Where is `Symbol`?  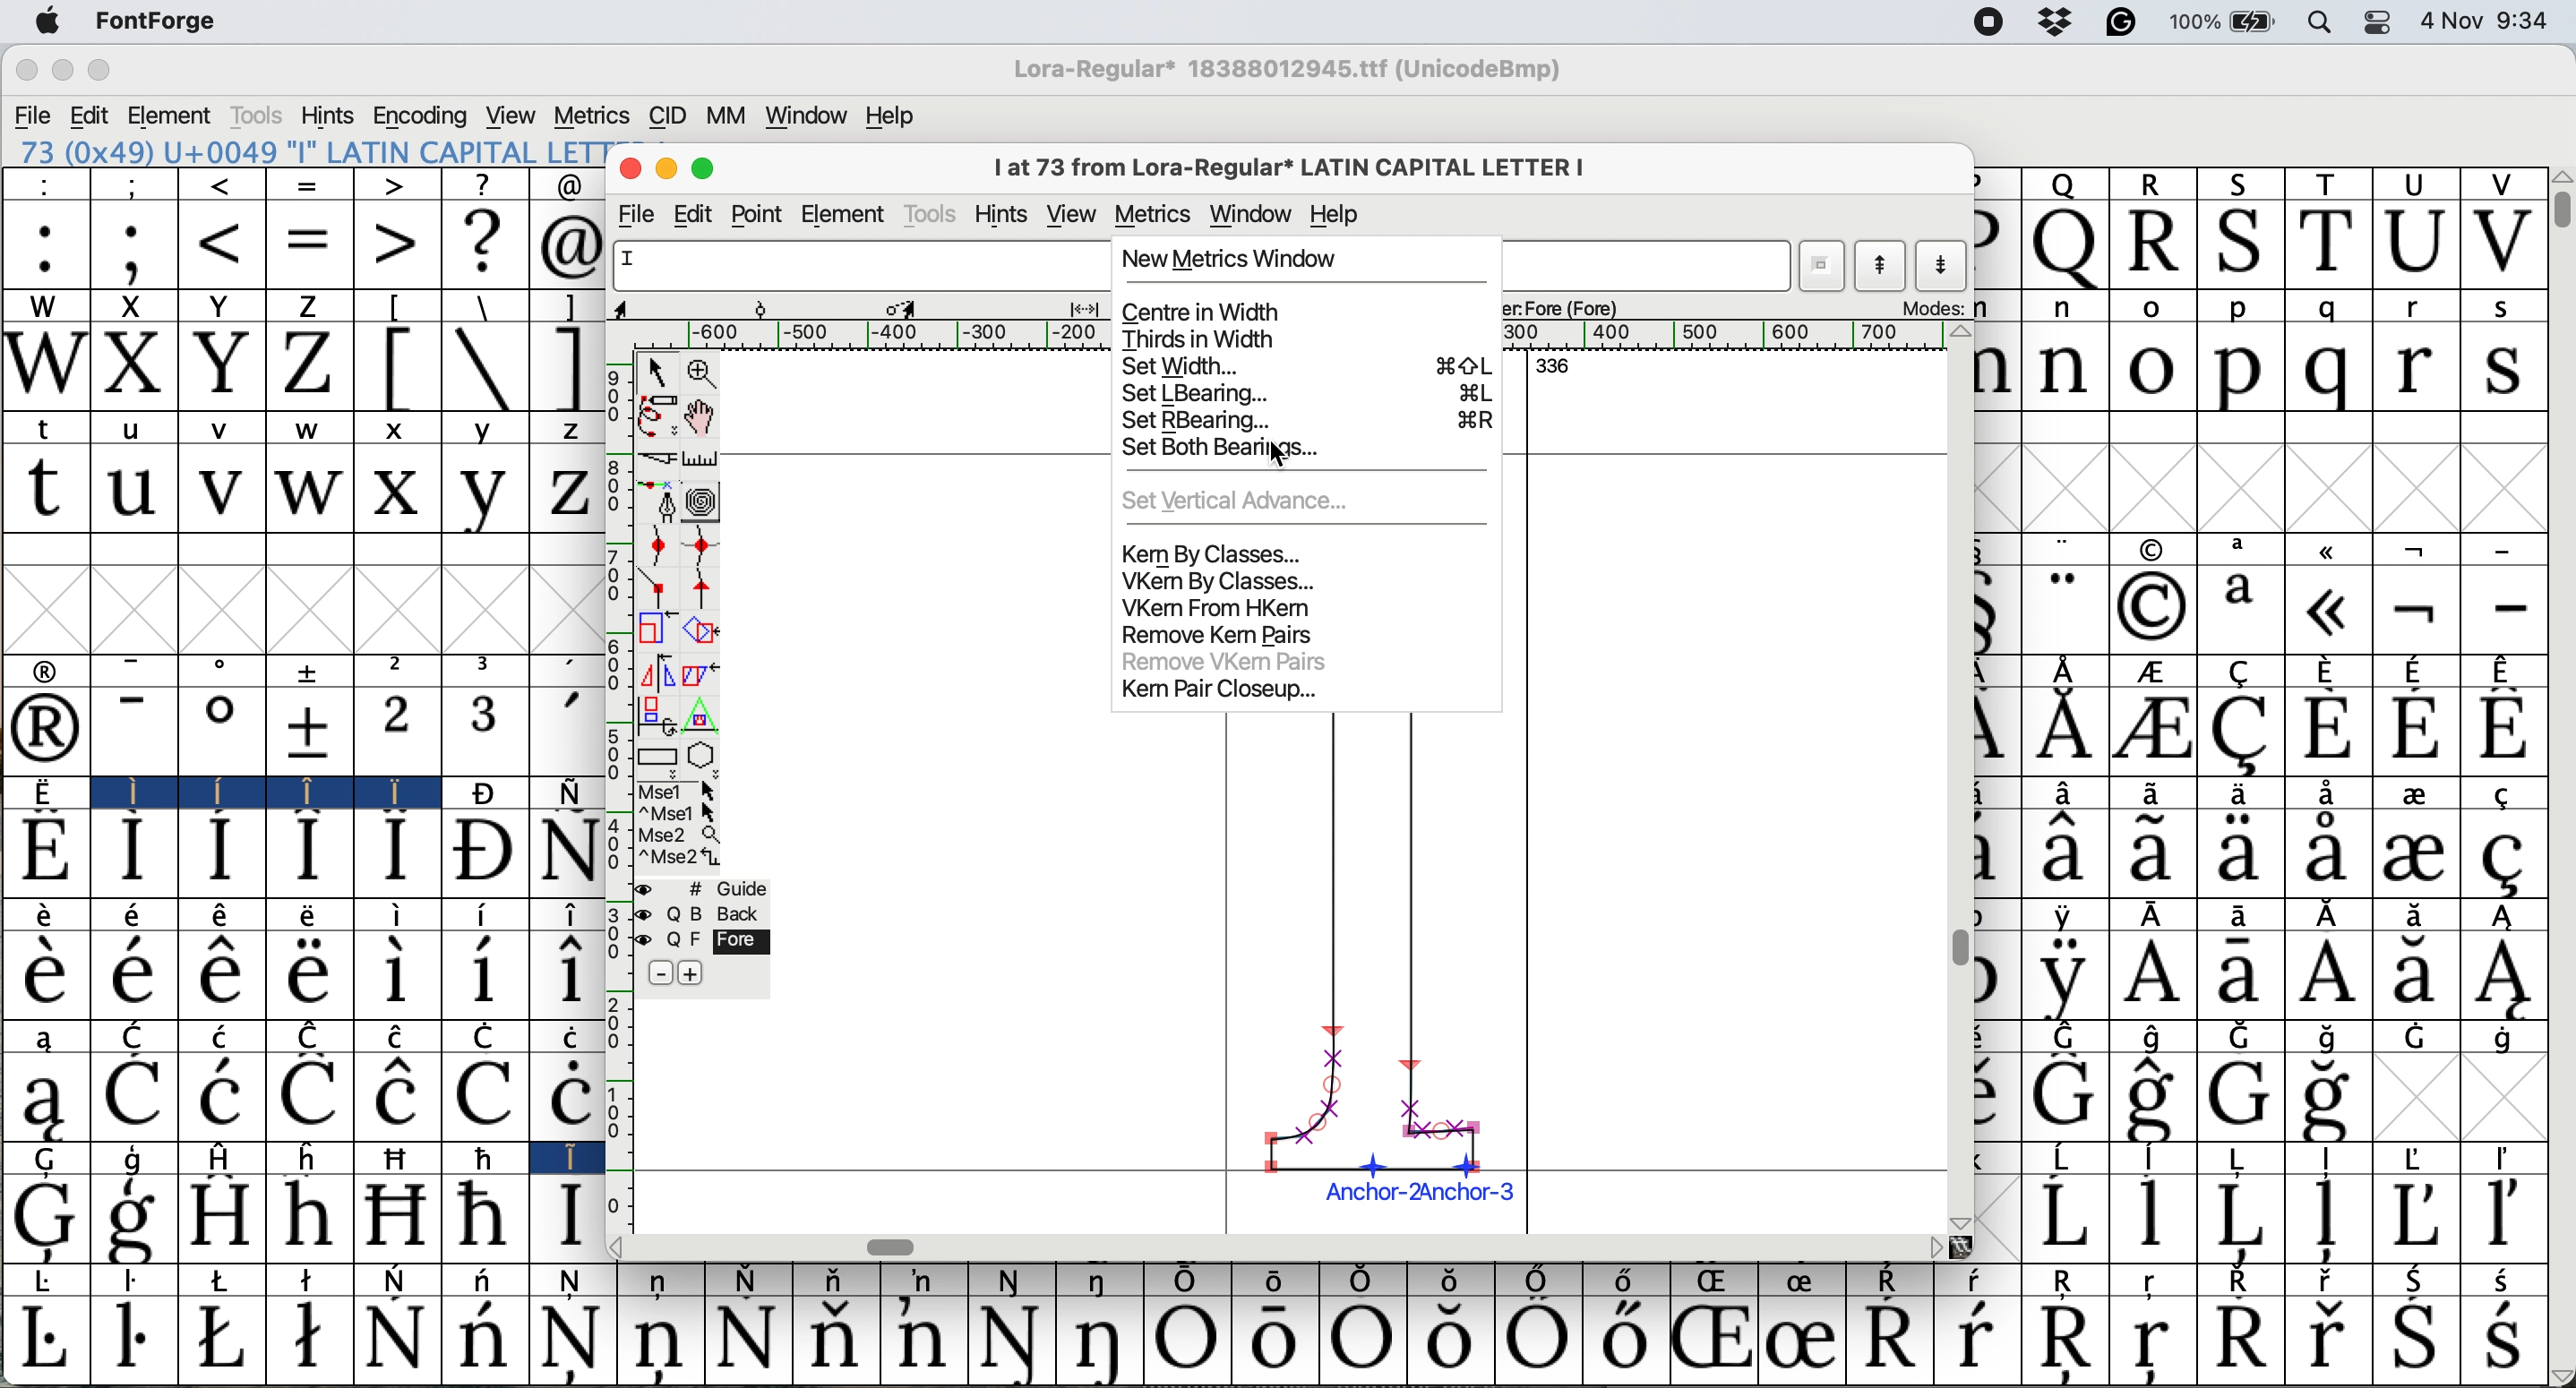
Symbol is located at coordinates (1894, 1337).